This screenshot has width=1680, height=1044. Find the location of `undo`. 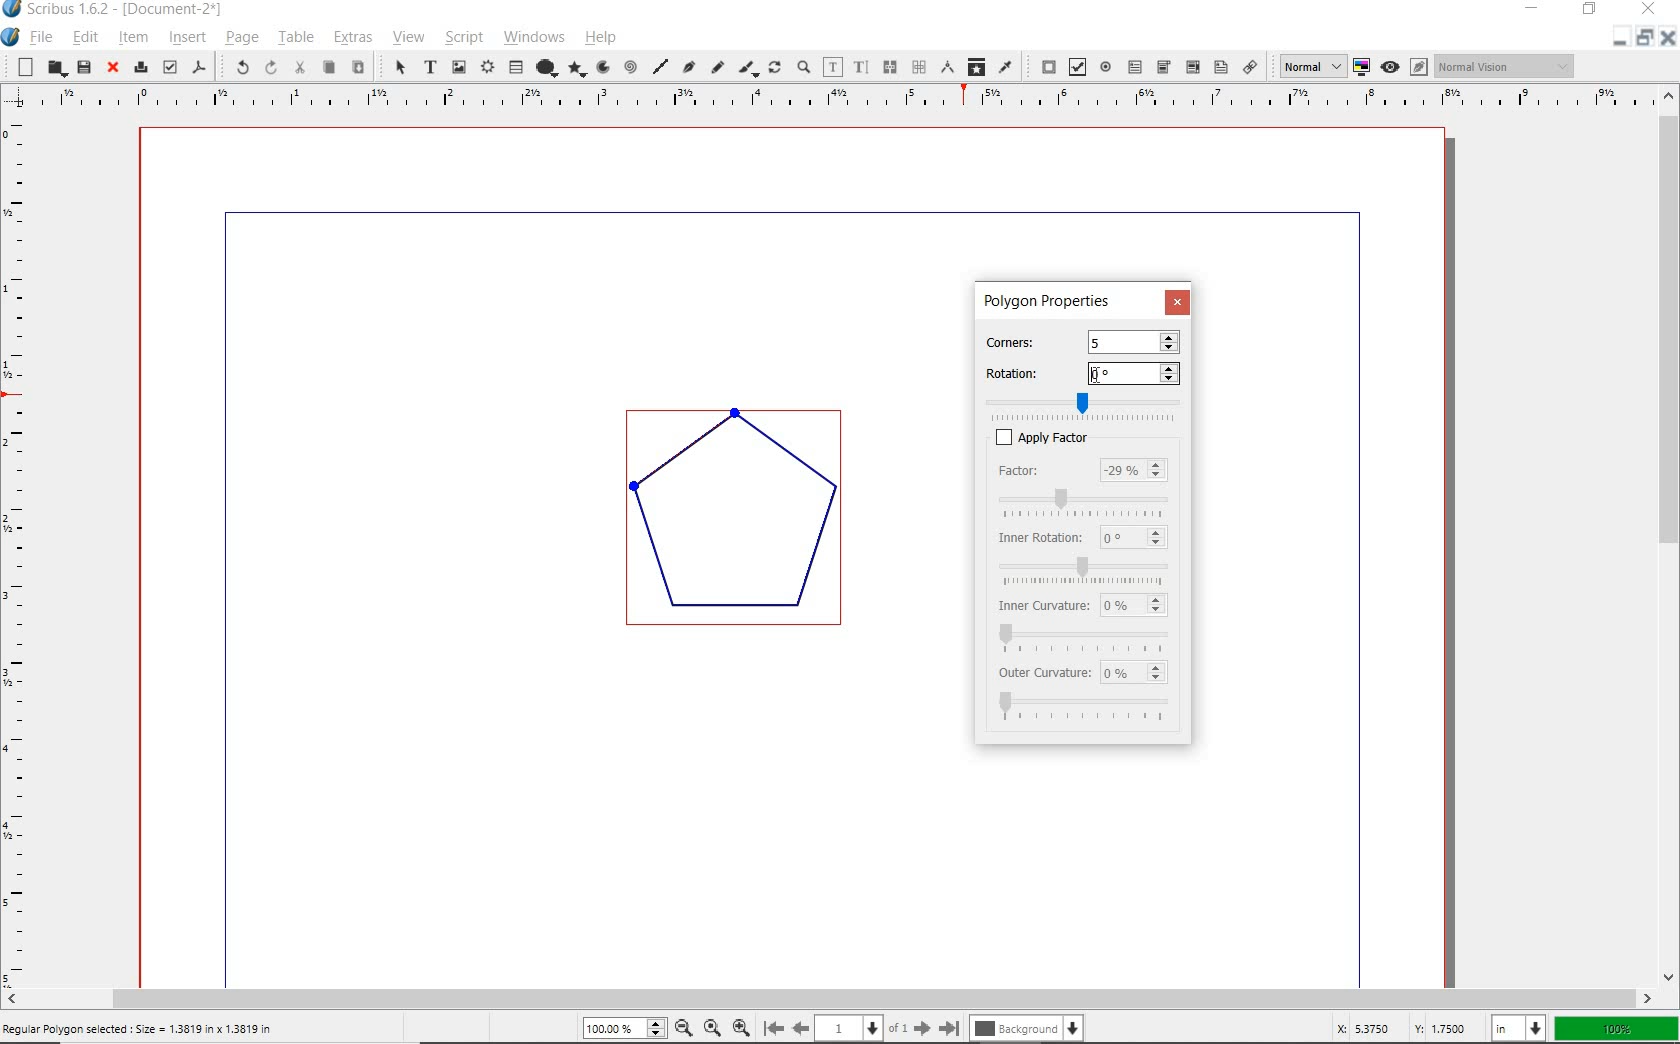

undo is located at coordinates (235, 67).